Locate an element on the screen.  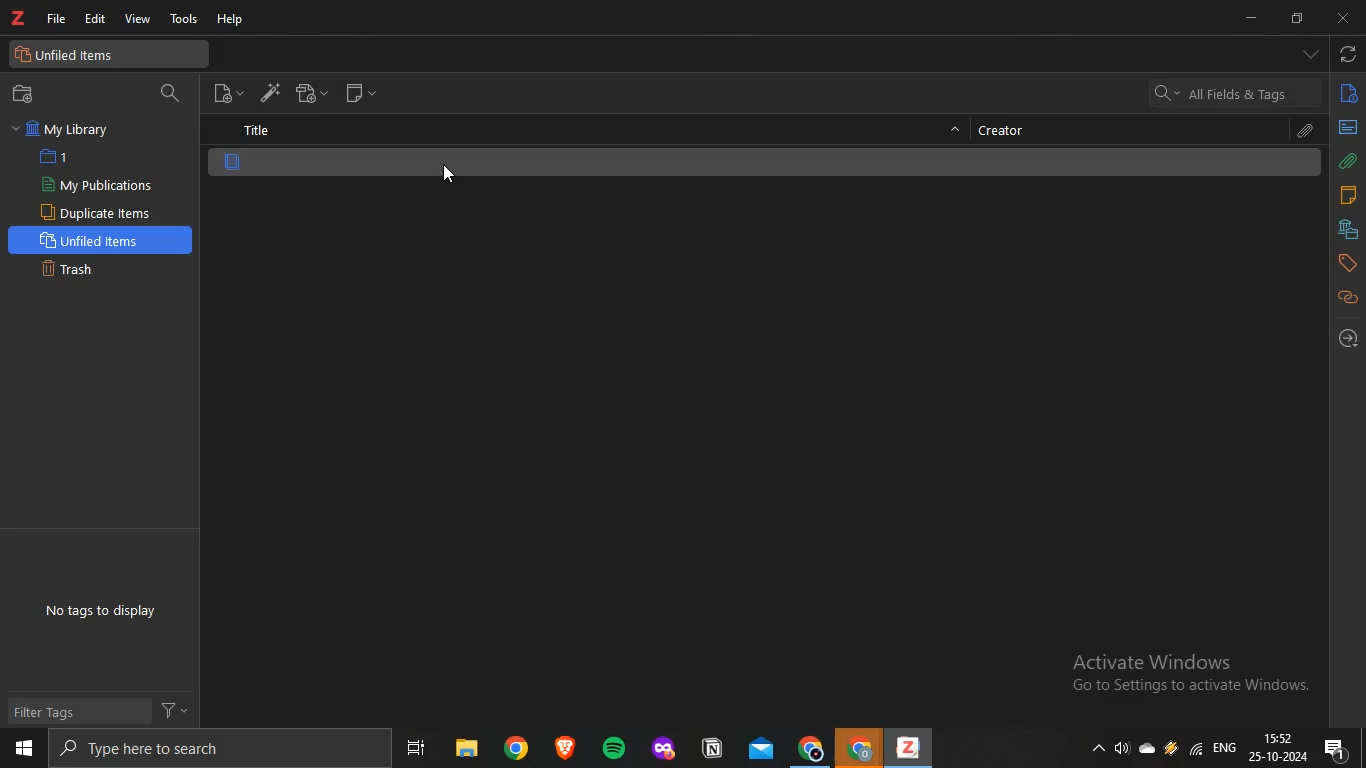
chrome is located at coordinates (516, 747).